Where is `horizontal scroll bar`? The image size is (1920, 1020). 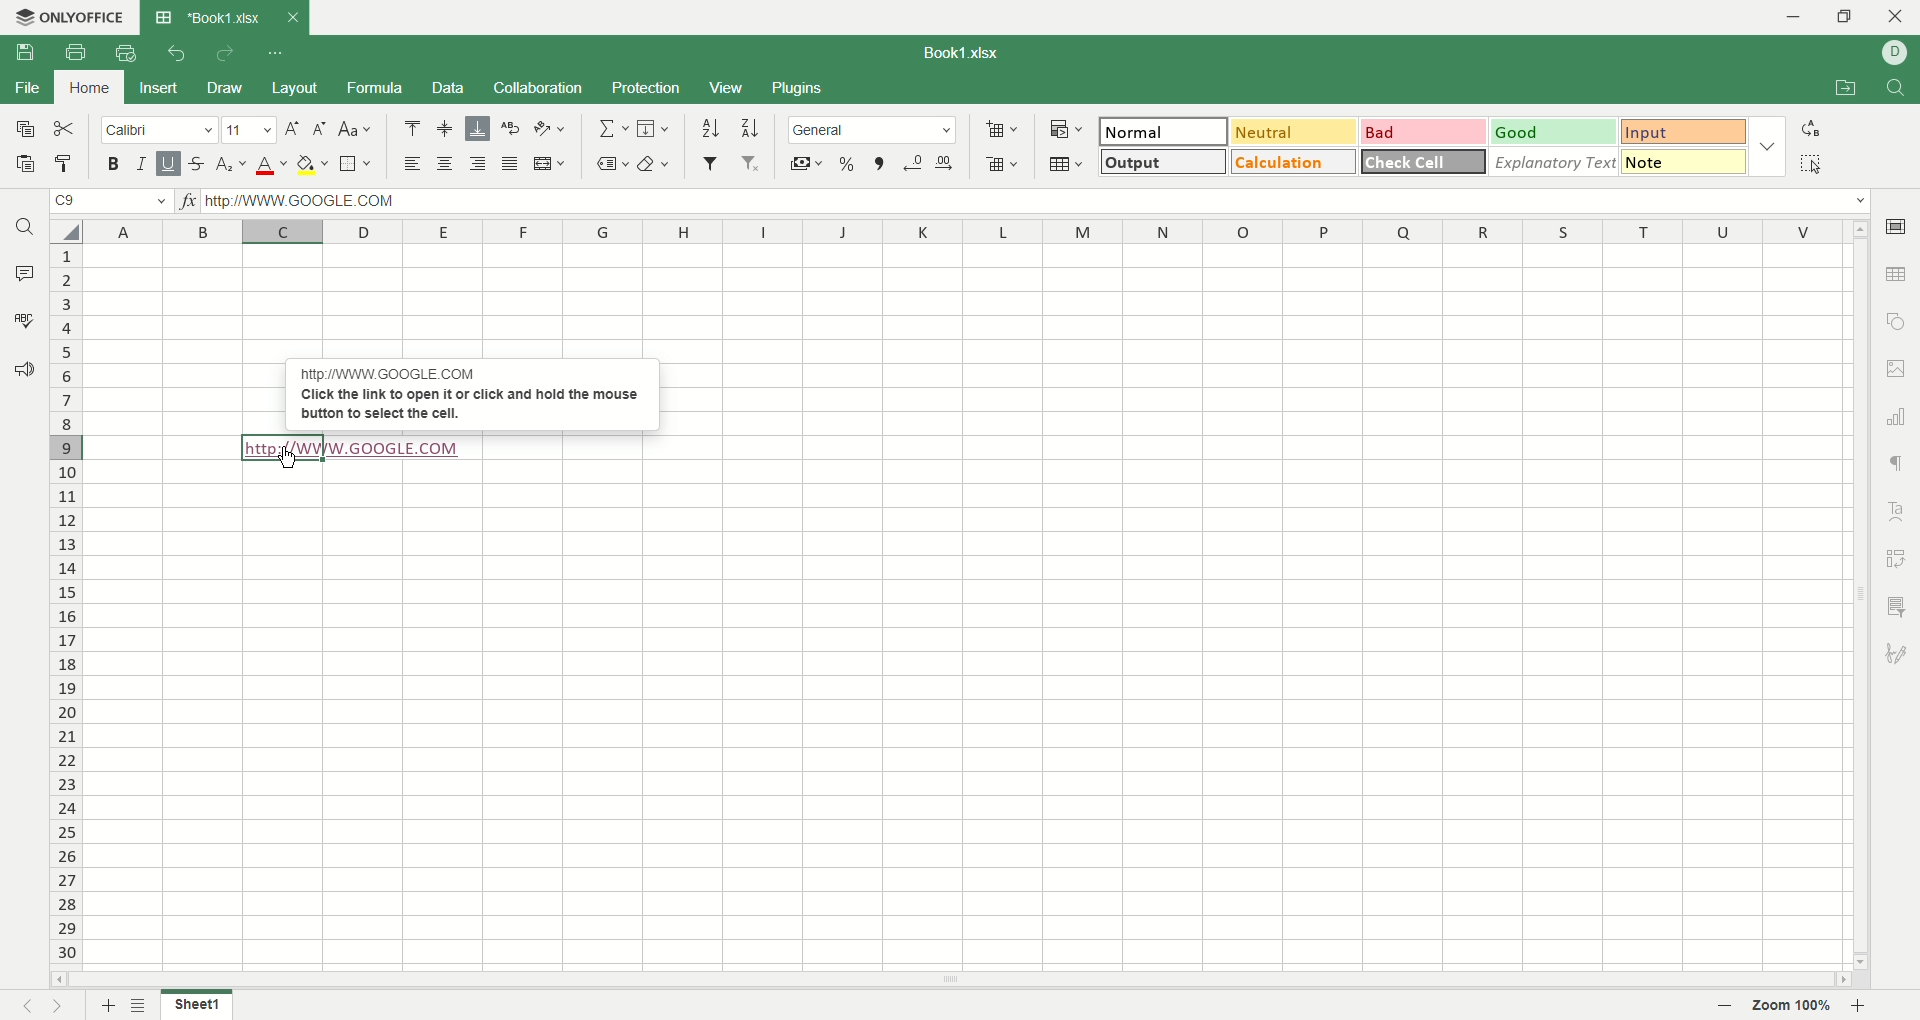 horizontal scroll bar is located at coordinates (951, 981).